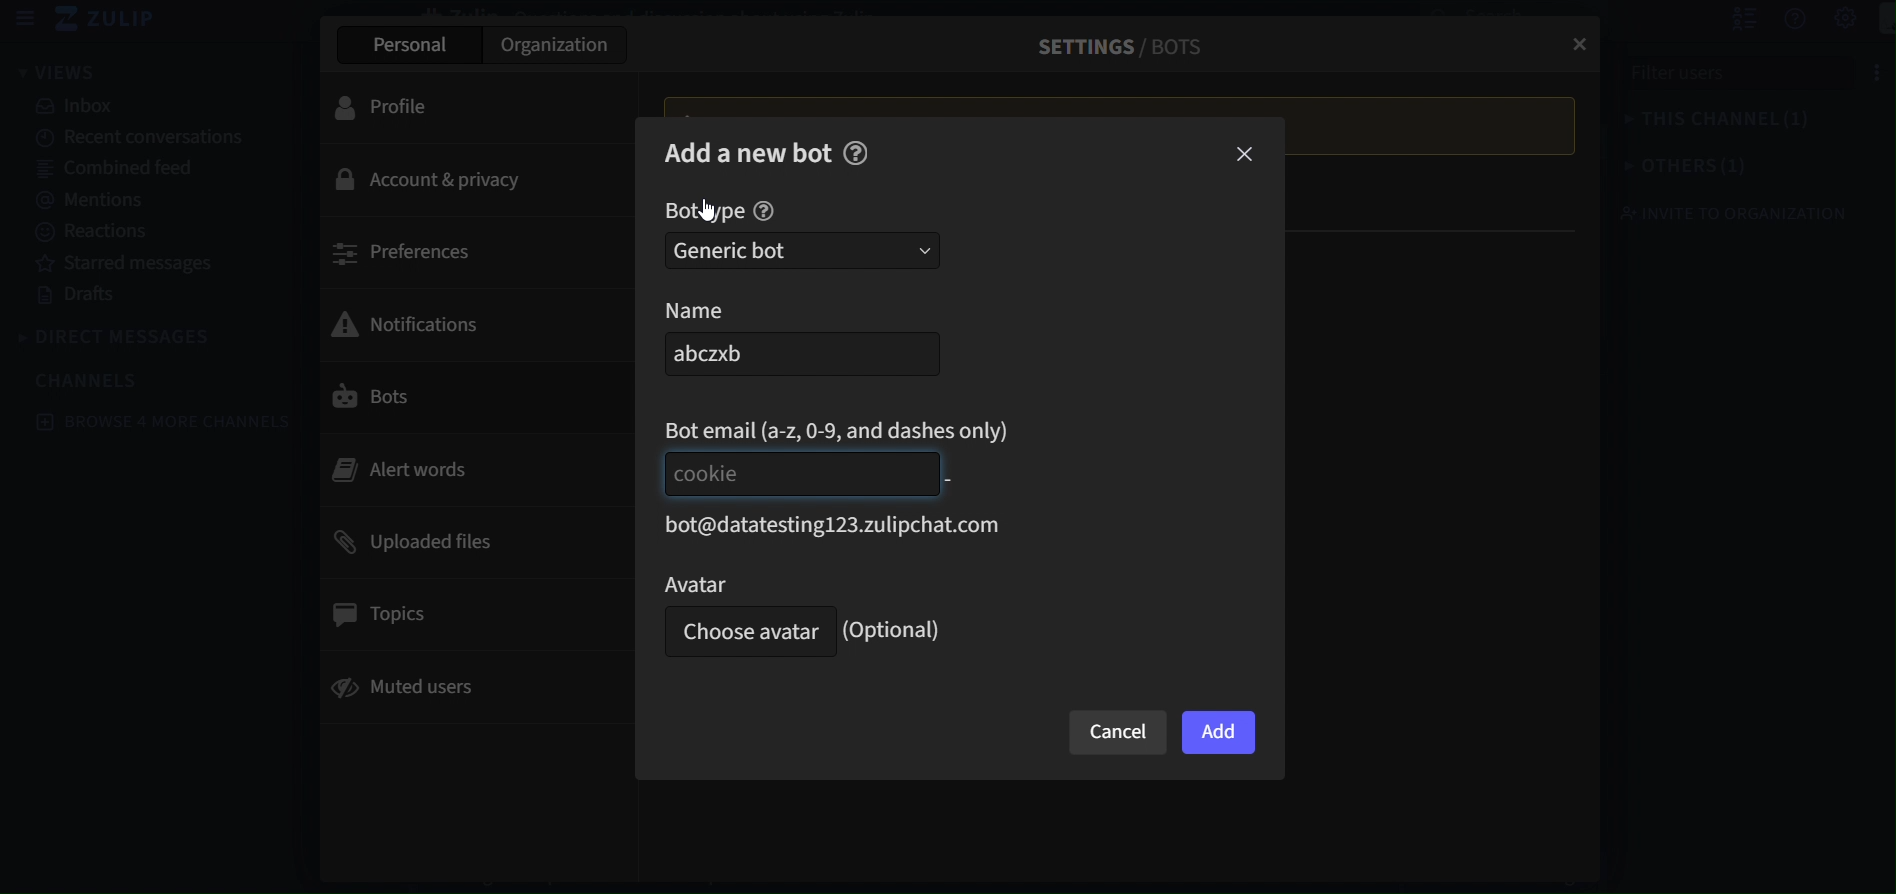 The image size is (1896, 894). What do you see at coordinates (150, 296) in the screenshot?
I see `drafts` at bounding box center [150, 296].